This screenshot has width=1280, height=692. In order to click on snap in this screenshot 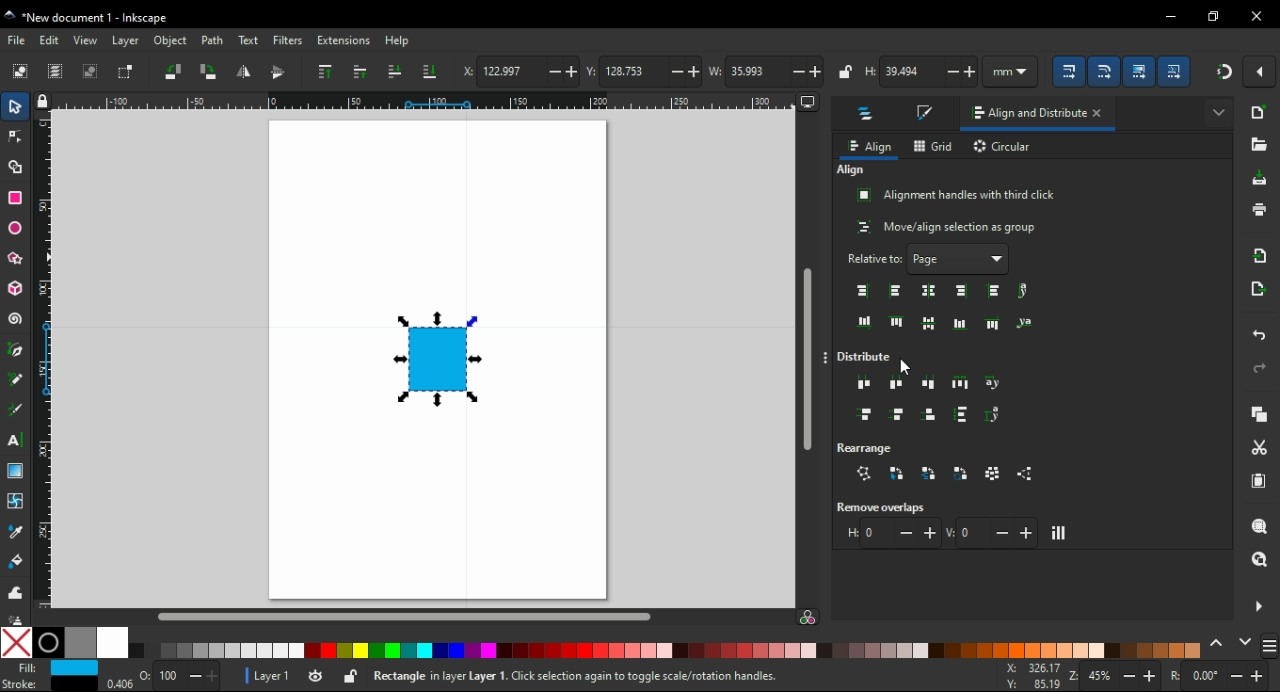, I will do `click(1223, 72)`.